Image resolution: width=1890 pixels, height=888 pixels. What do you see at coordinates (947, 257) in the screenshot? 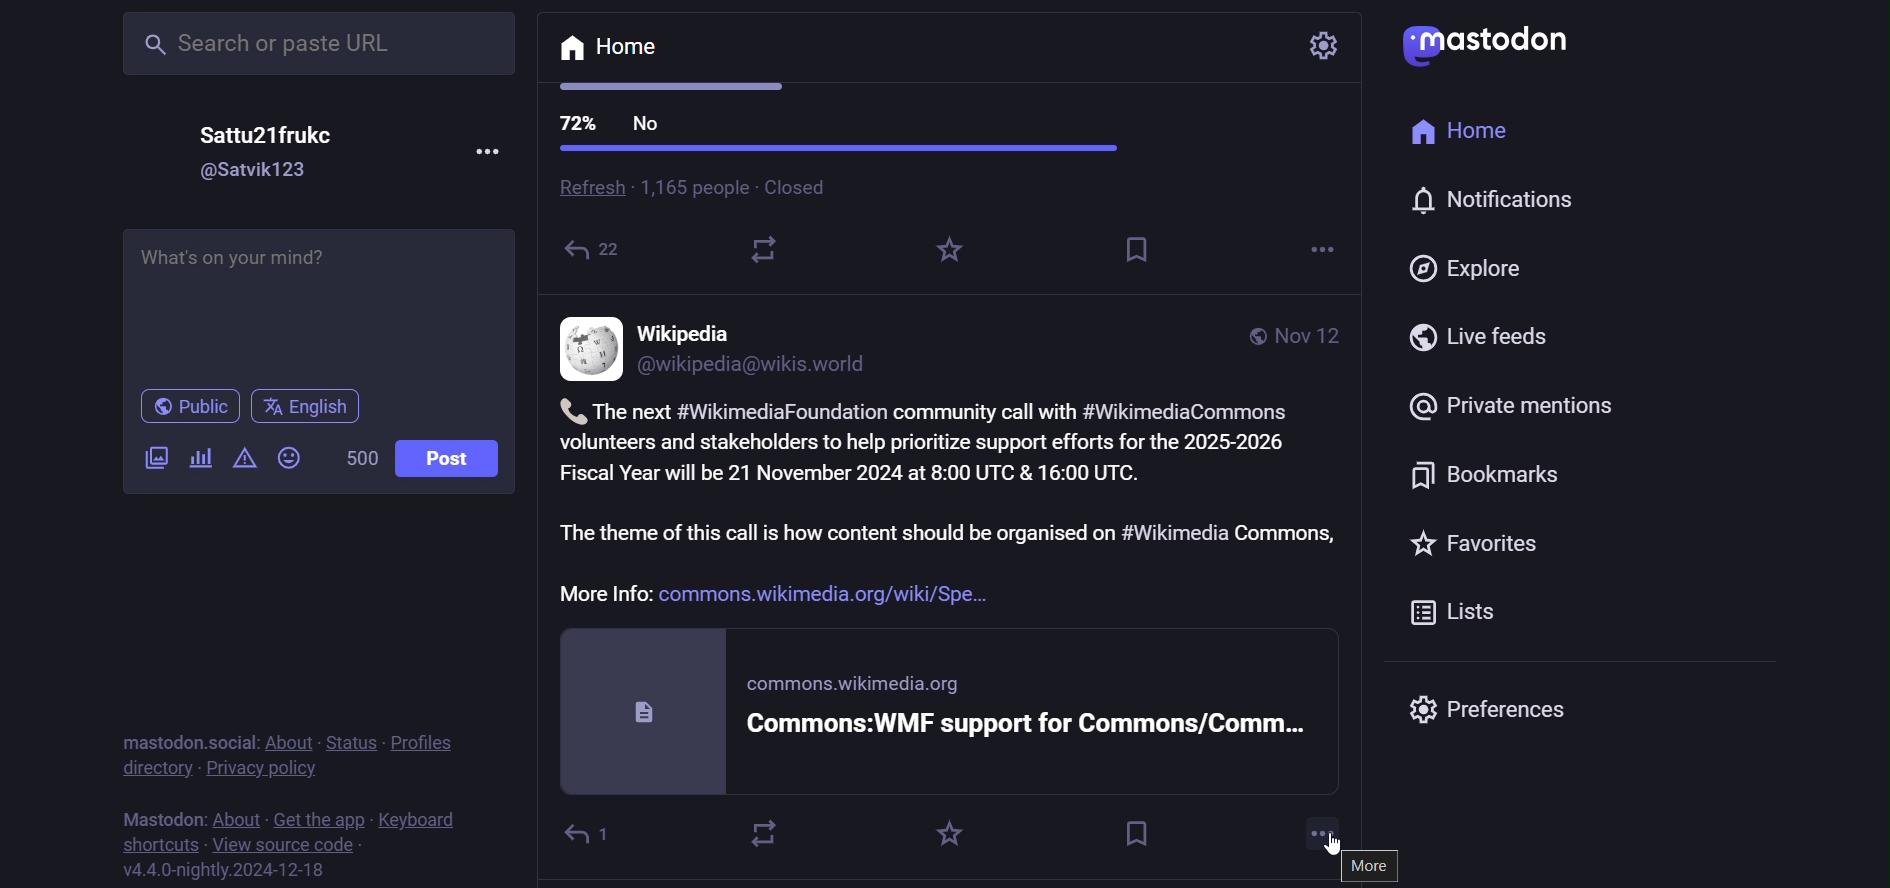
I see `highlight` at bounding box center [947, 257].